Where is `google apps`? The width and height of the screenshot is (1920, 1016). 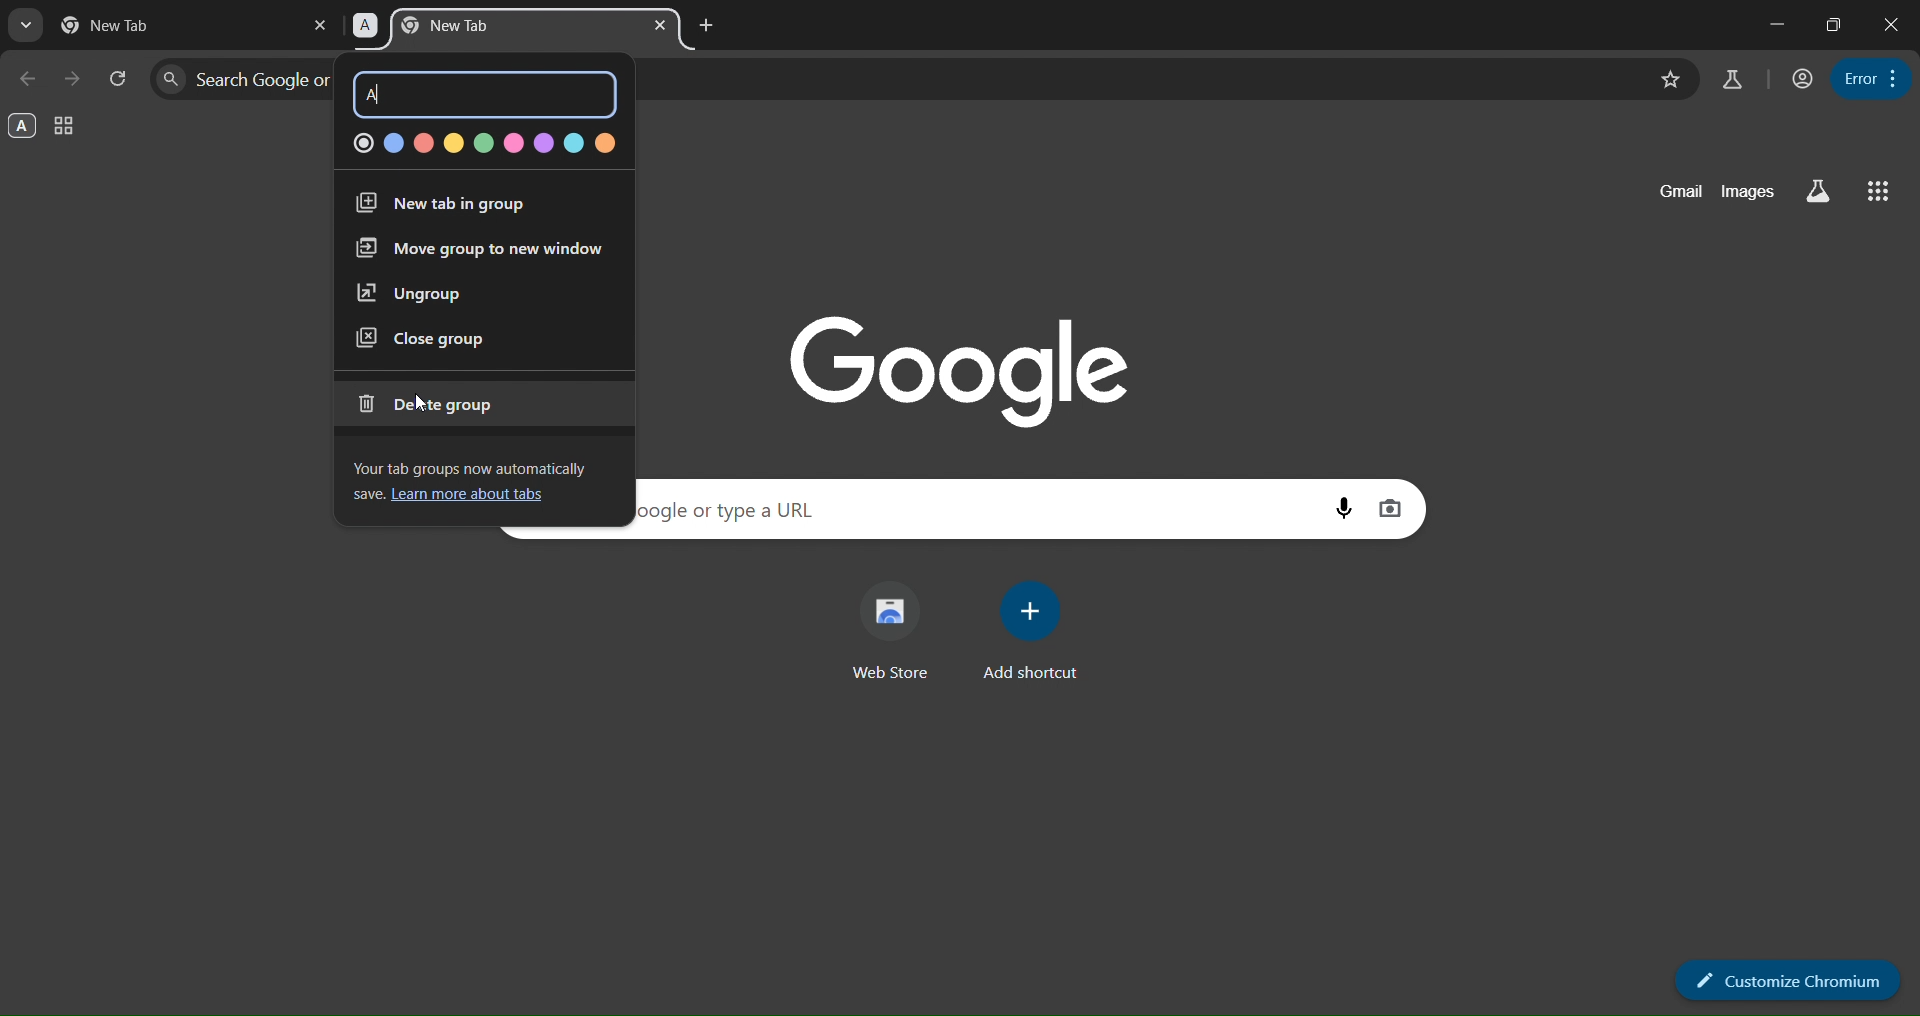 google apps is located at coordinates (1877, 192).